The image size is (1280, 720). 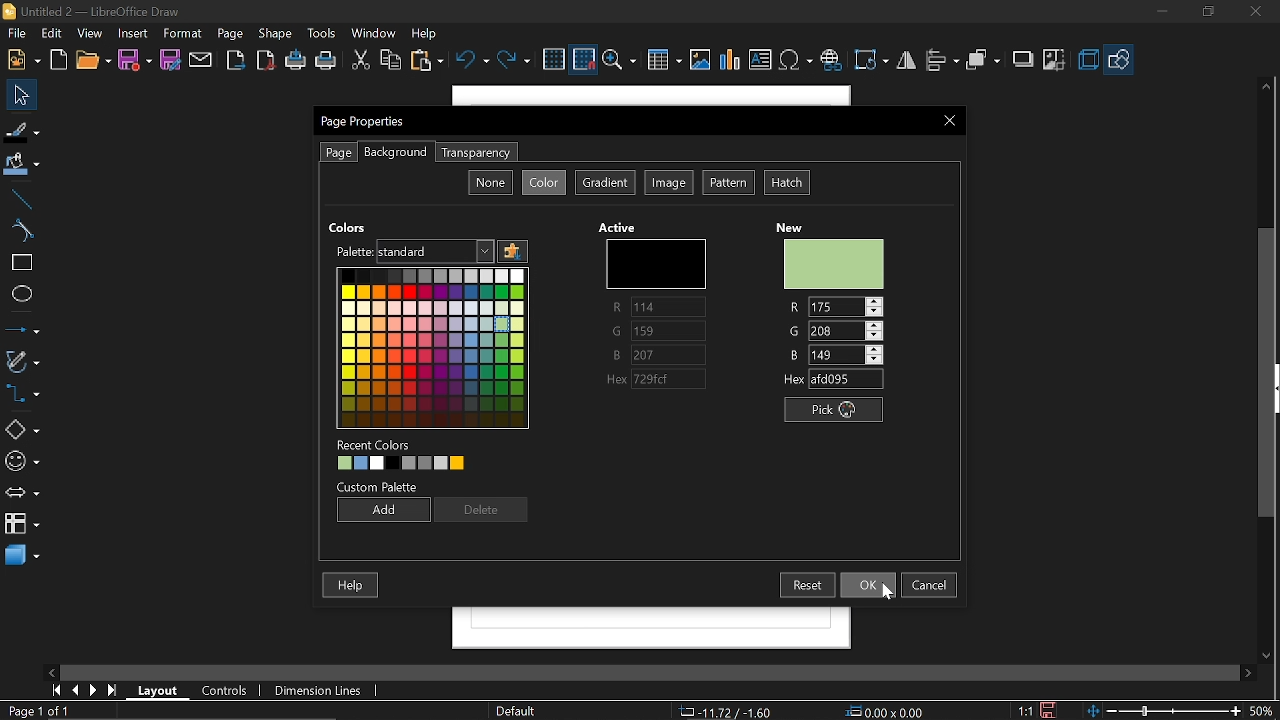 I want to click on New, so click(x=796, y=224).